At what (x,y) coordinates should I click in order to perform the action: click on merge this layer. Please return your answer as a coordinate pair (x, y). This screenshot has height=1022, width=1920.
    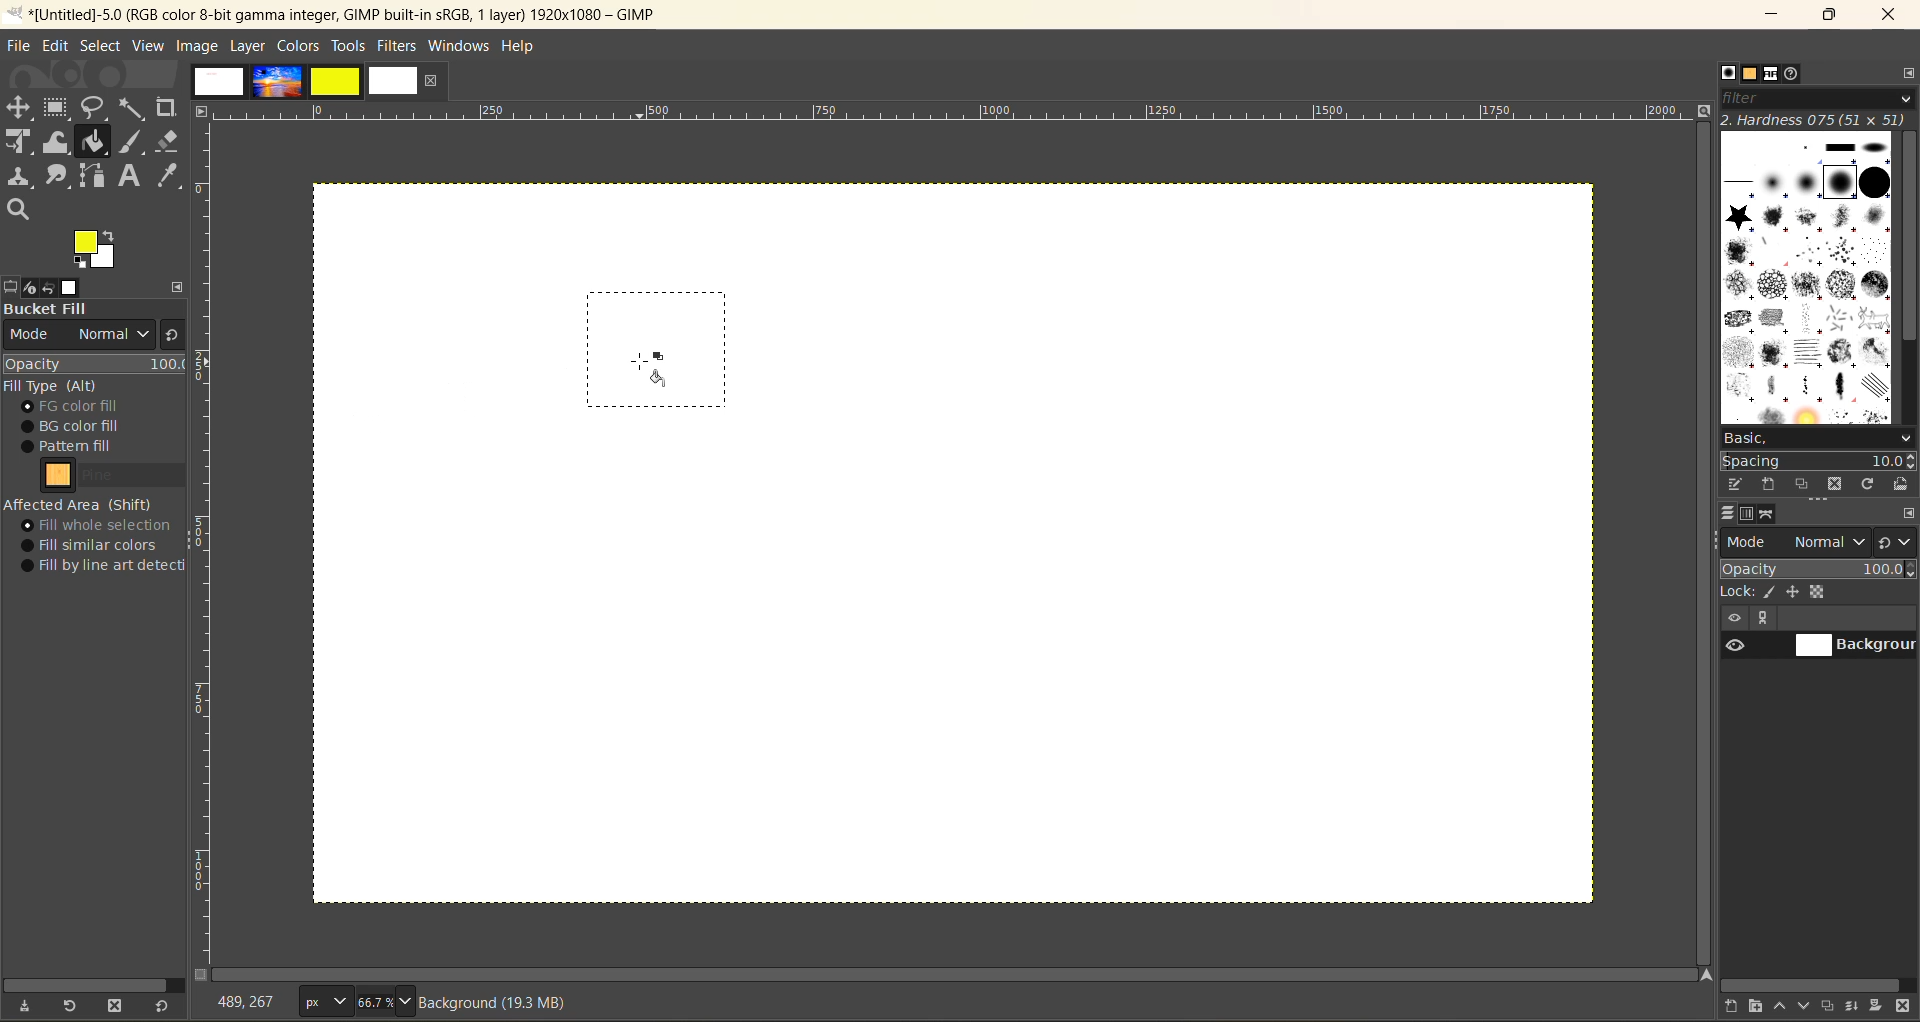
    Looking at the image, I should click on (1858, 1006).